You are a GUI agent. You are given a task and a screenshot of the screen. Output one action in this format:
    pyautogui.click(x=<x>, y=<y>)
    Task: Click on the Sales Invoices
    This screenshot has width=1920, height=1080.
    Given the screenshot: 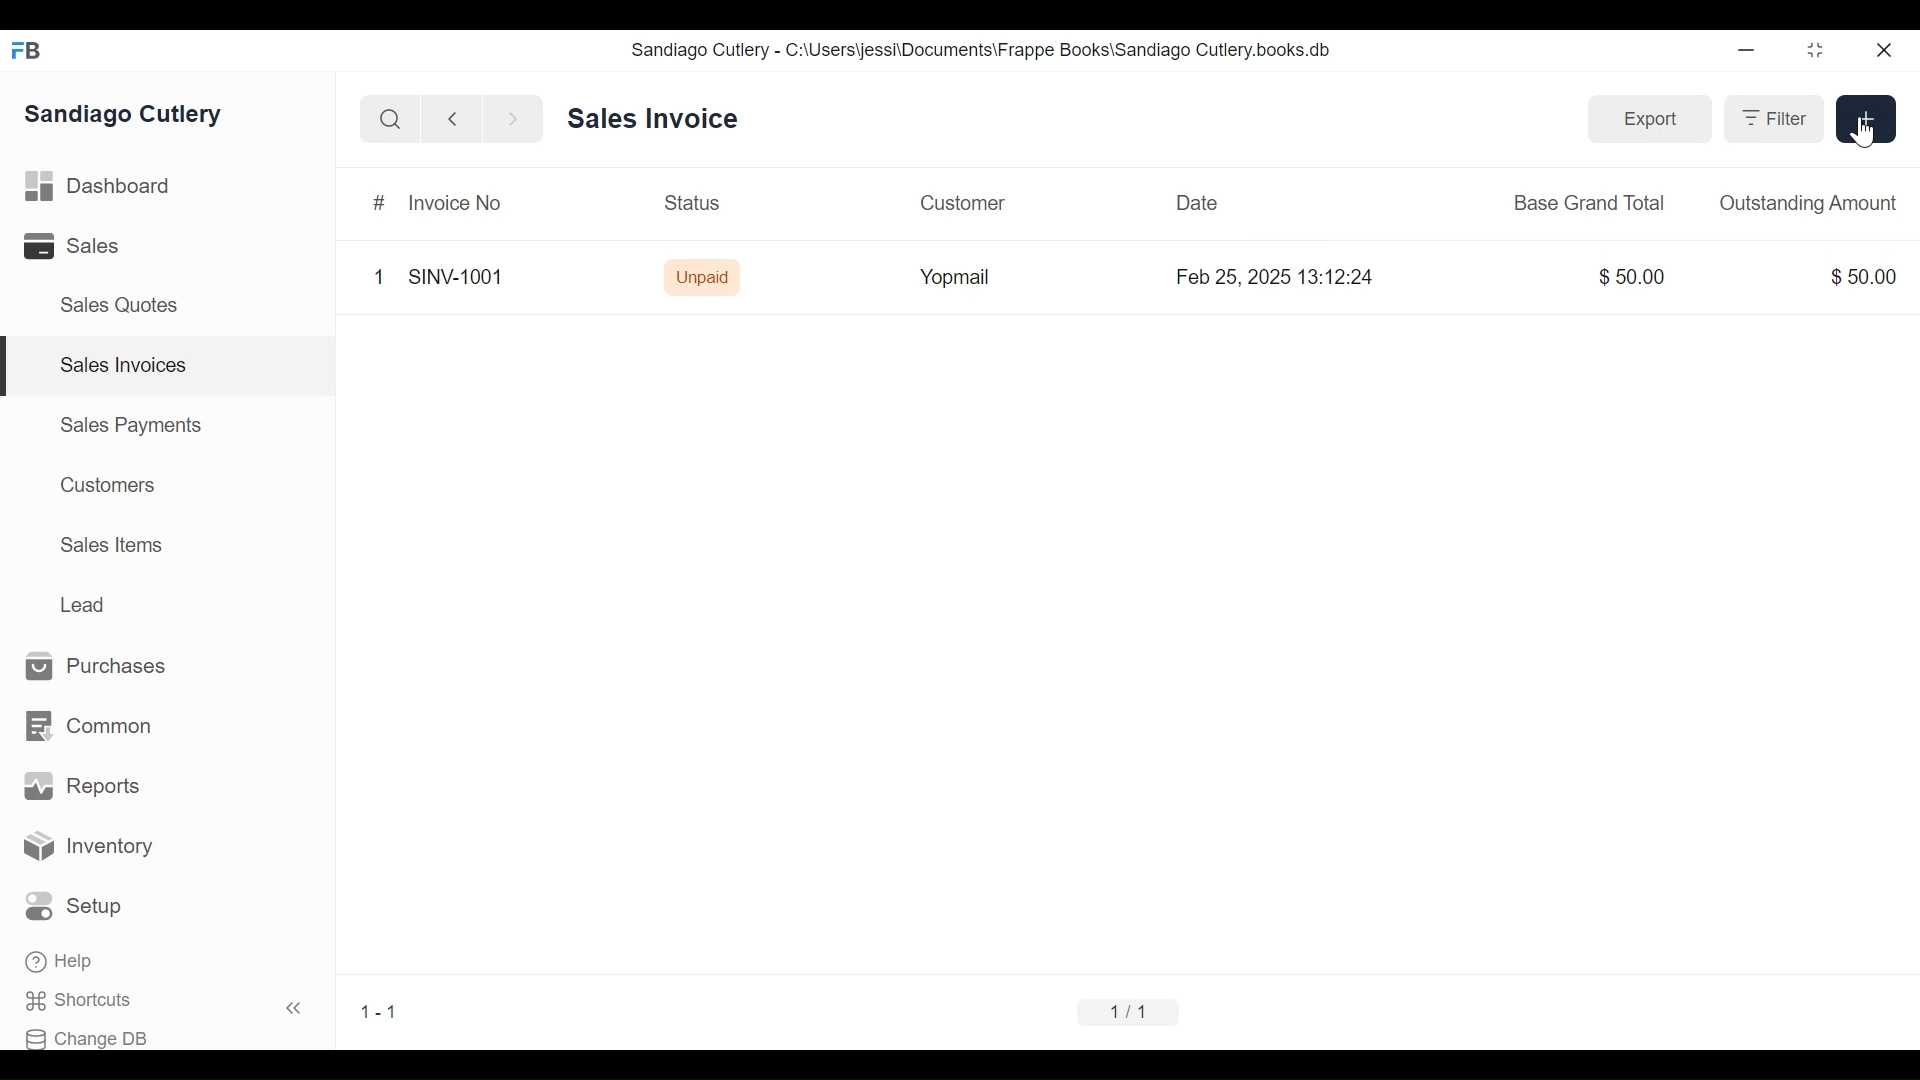 What is the action you would take?
    pyautogui.click(x=124, y=366)
    